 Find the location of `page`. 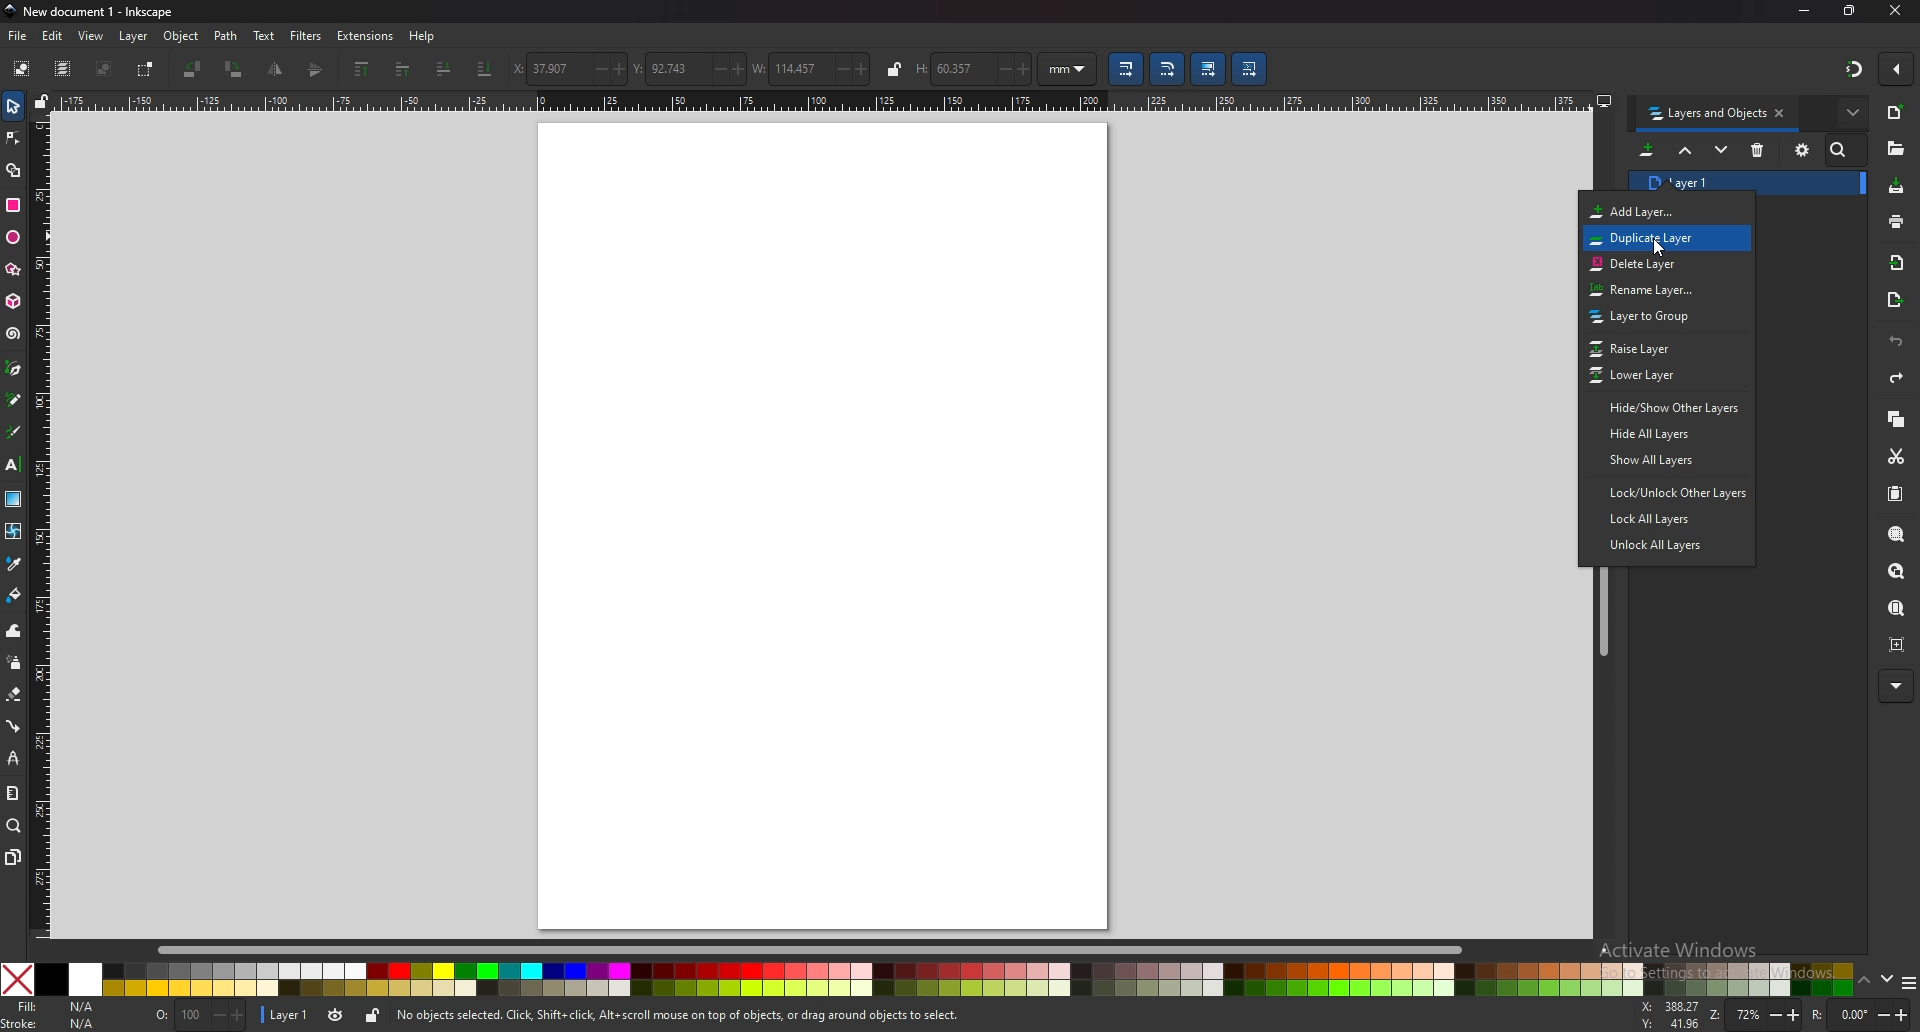

page is located at coordinates (823, 526).